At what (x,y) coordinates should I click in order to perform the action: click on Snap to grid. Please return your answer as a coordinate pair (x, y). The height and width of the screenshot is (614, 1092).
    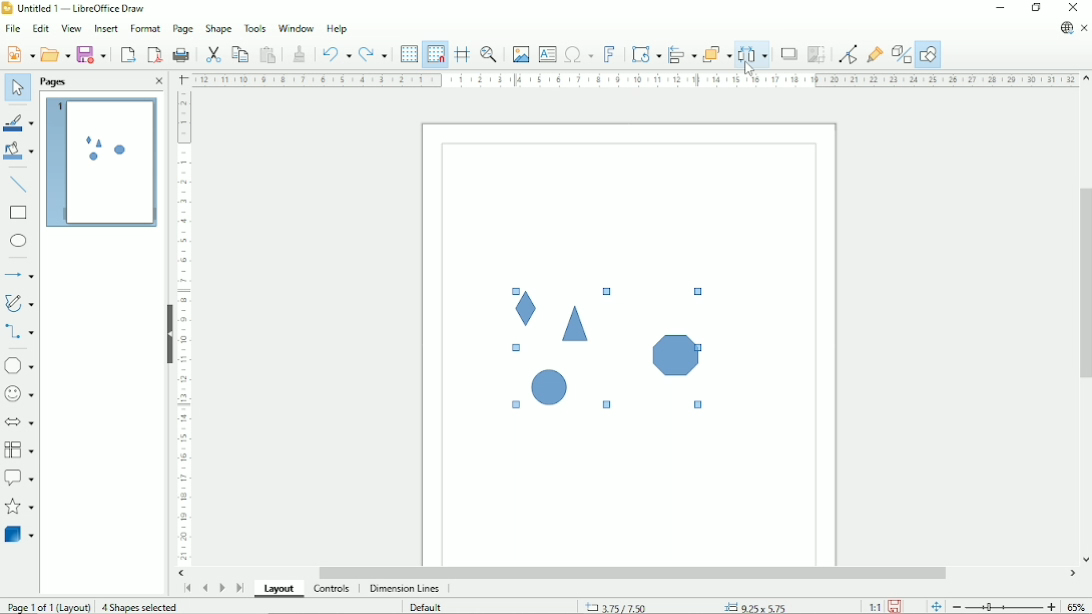
    Looking at the image, I should click on (435, 53).